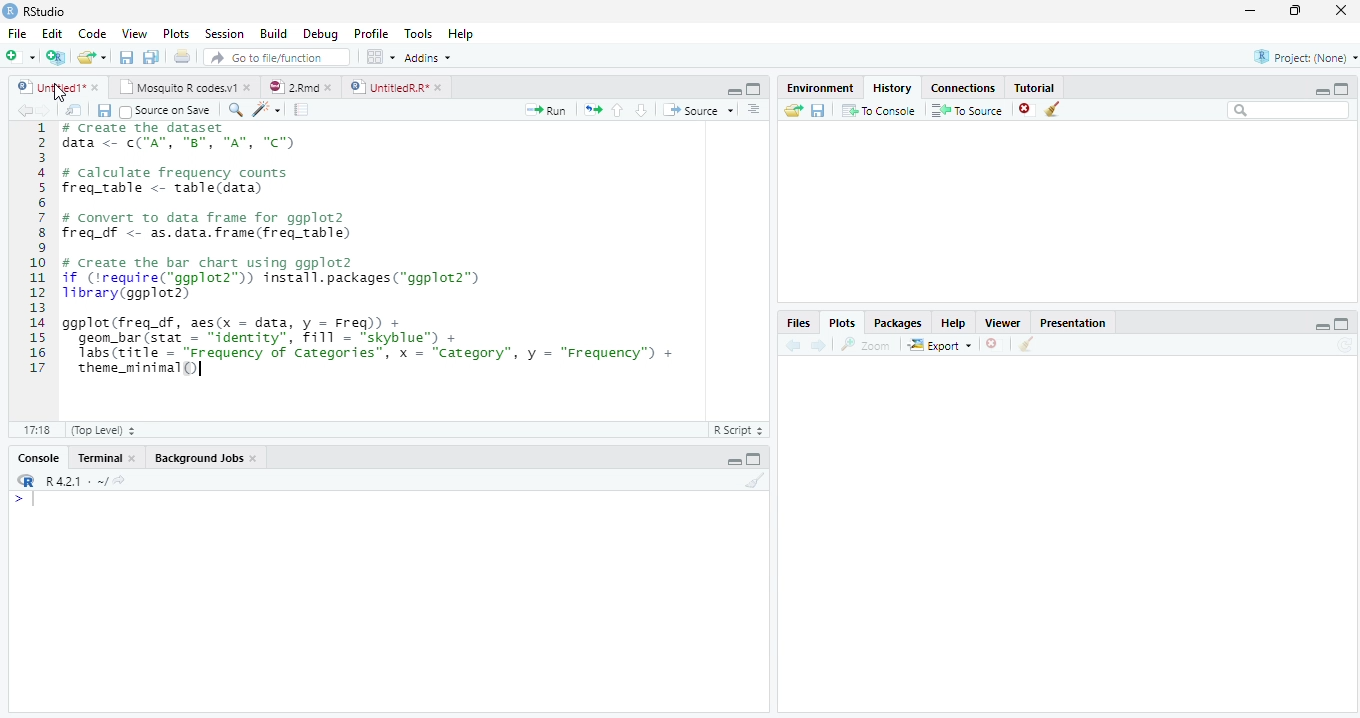 Image resolution: width=1360 pixels, height=718 pixels. I want to click on Tools, so click(421, 34).